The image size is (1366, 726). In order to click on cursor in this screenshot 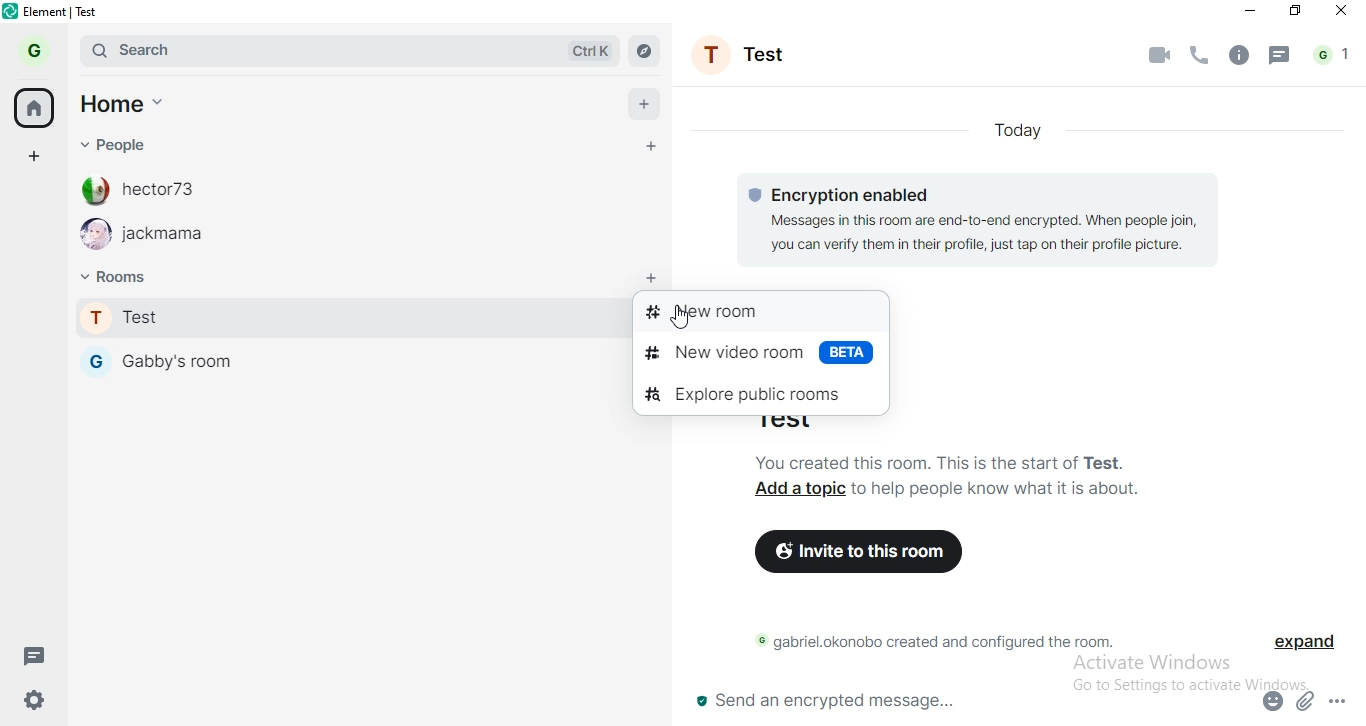, I will do `click(679, 317)`.